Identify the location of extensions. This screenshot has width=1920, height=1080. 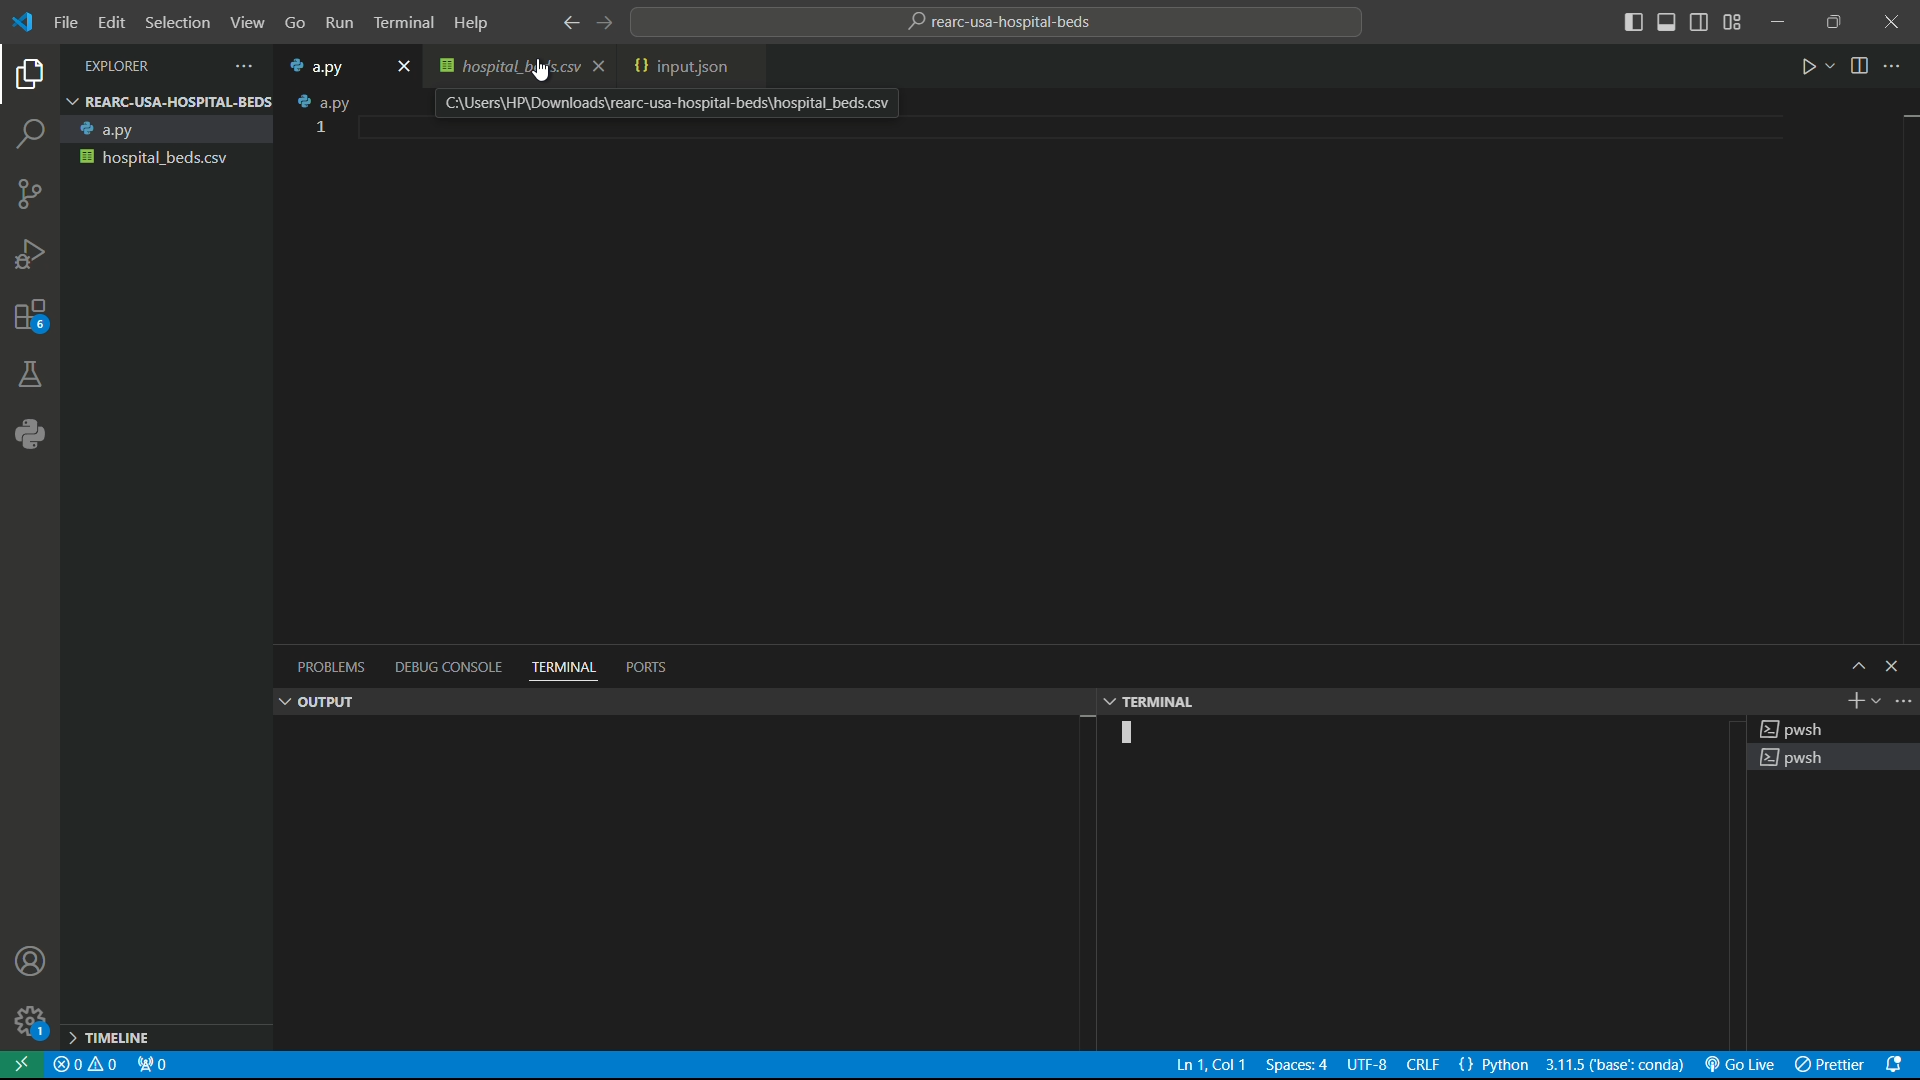
(28, 313).